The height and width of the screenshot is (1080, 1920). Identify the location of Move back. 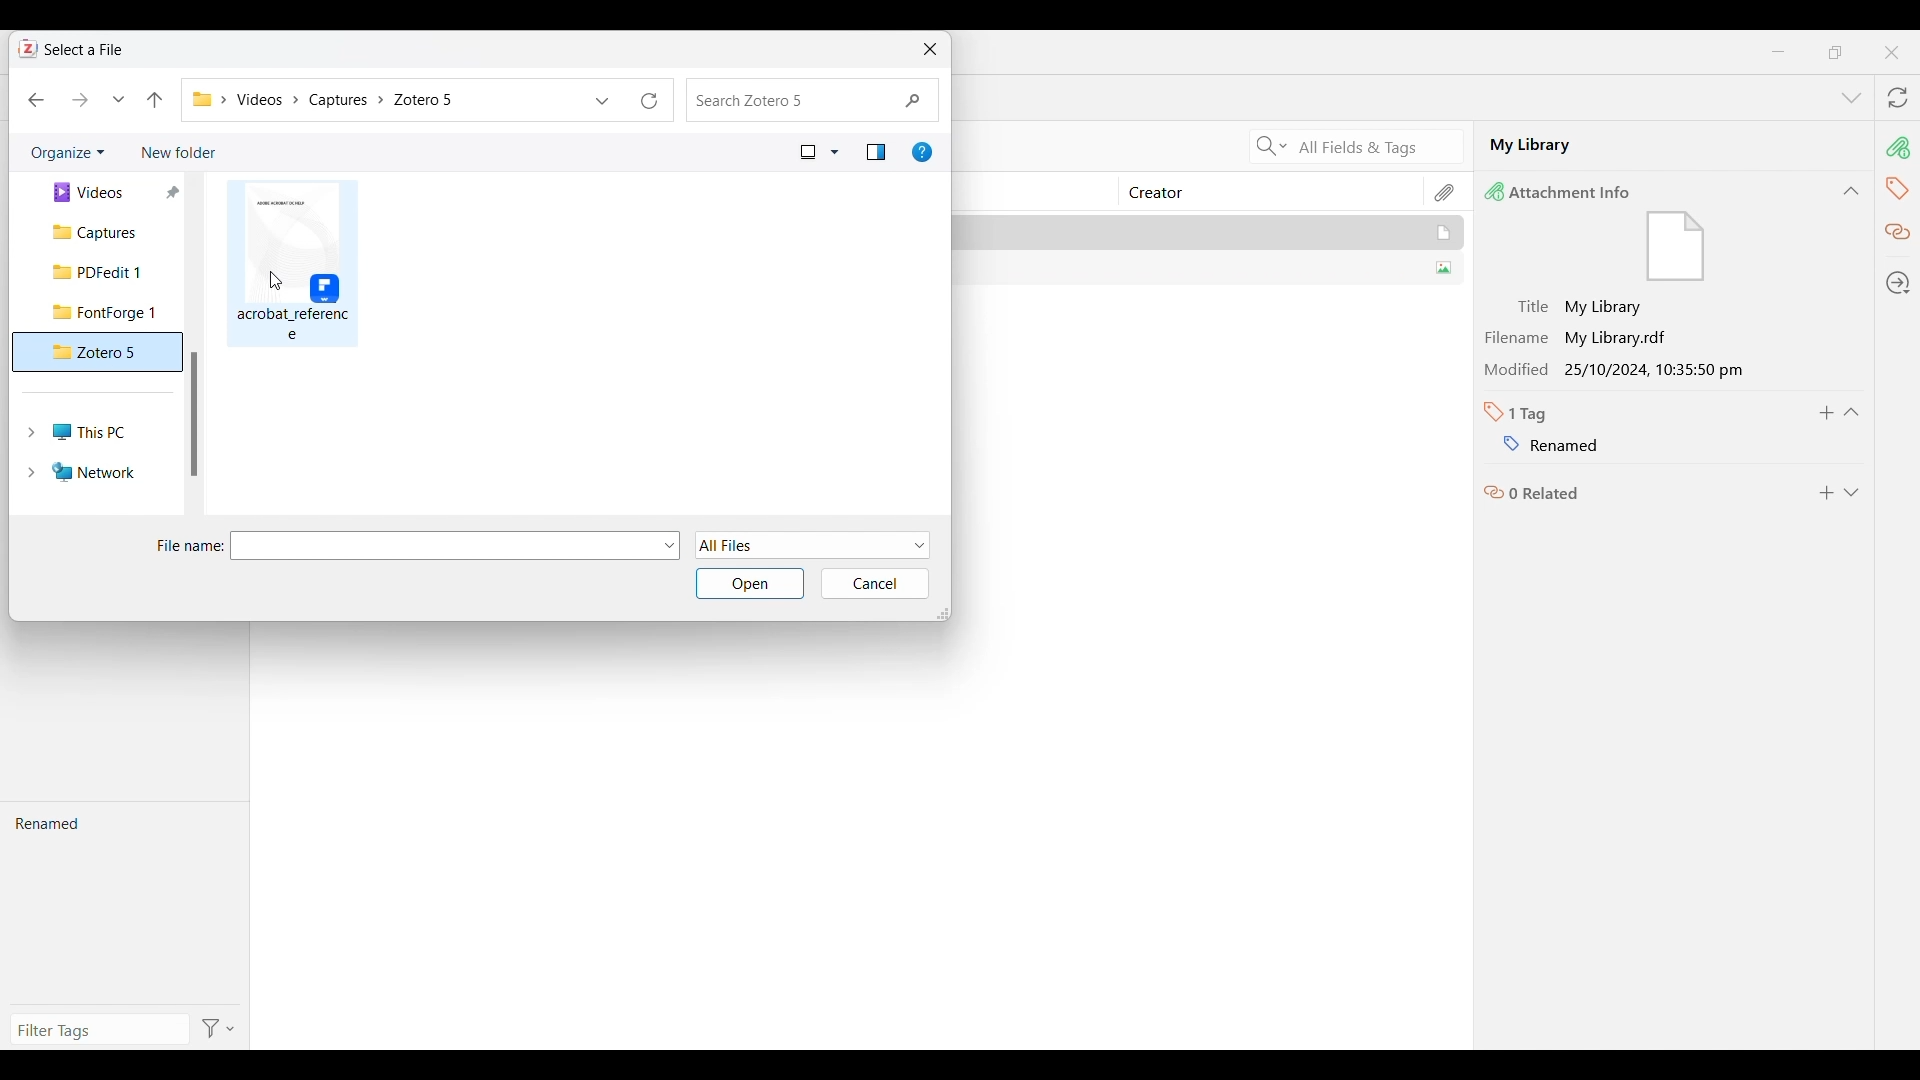
(35, 100).